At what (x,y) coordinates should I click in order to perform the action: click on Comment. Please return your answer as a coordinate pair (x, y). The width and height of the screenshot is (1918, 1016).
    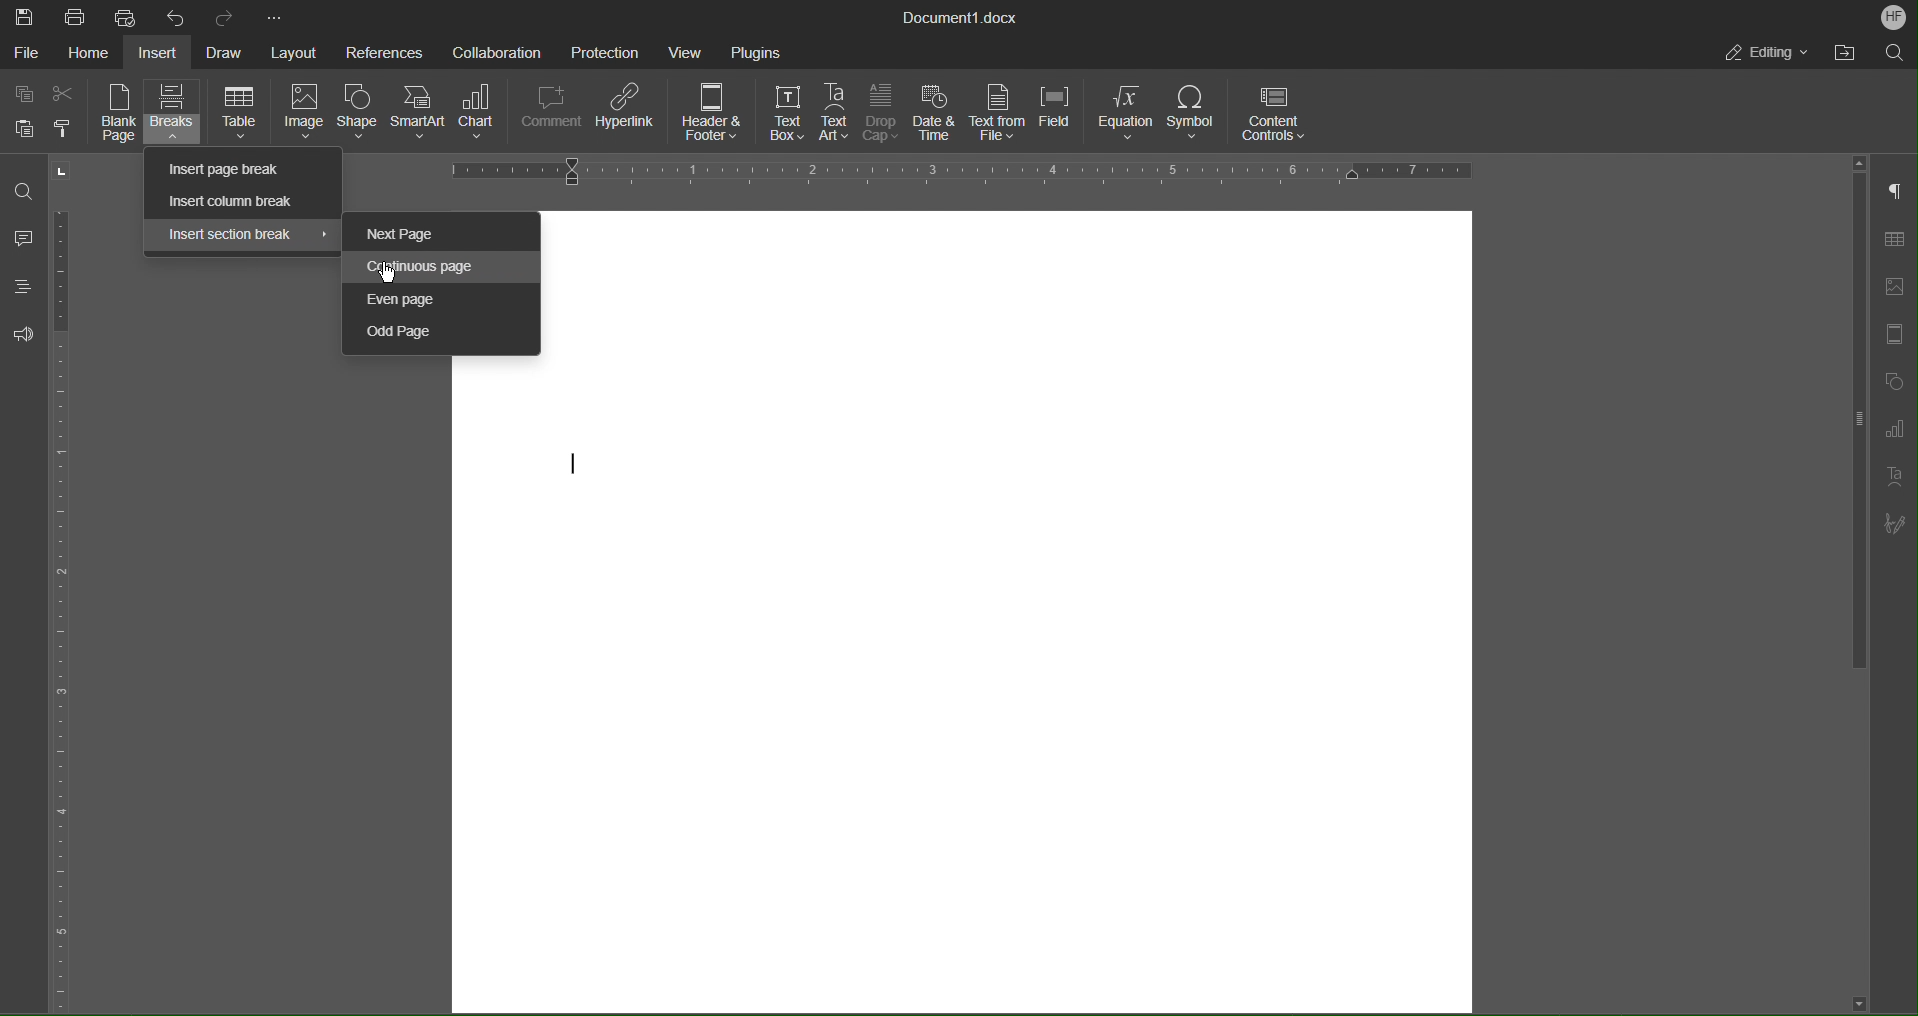
    Looking at the image, I should click on (550, 113).